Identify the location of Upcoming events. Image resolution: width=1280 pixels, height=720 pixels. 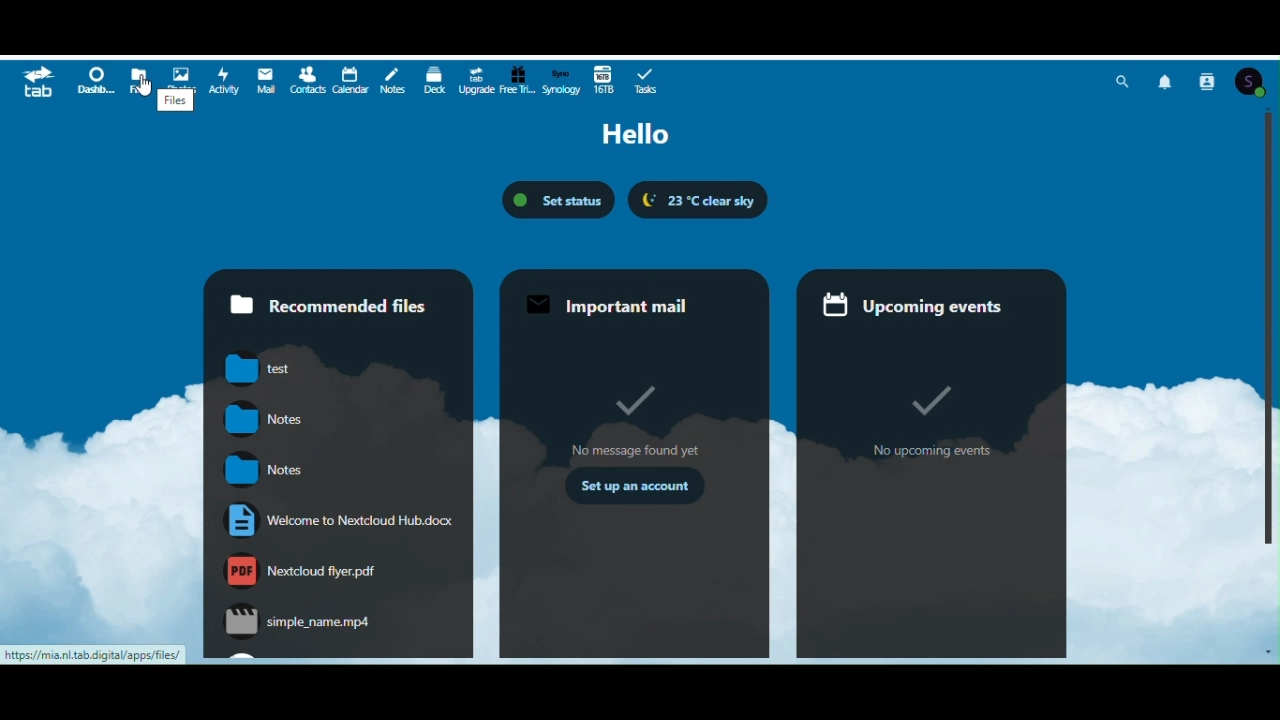
(934, 296).